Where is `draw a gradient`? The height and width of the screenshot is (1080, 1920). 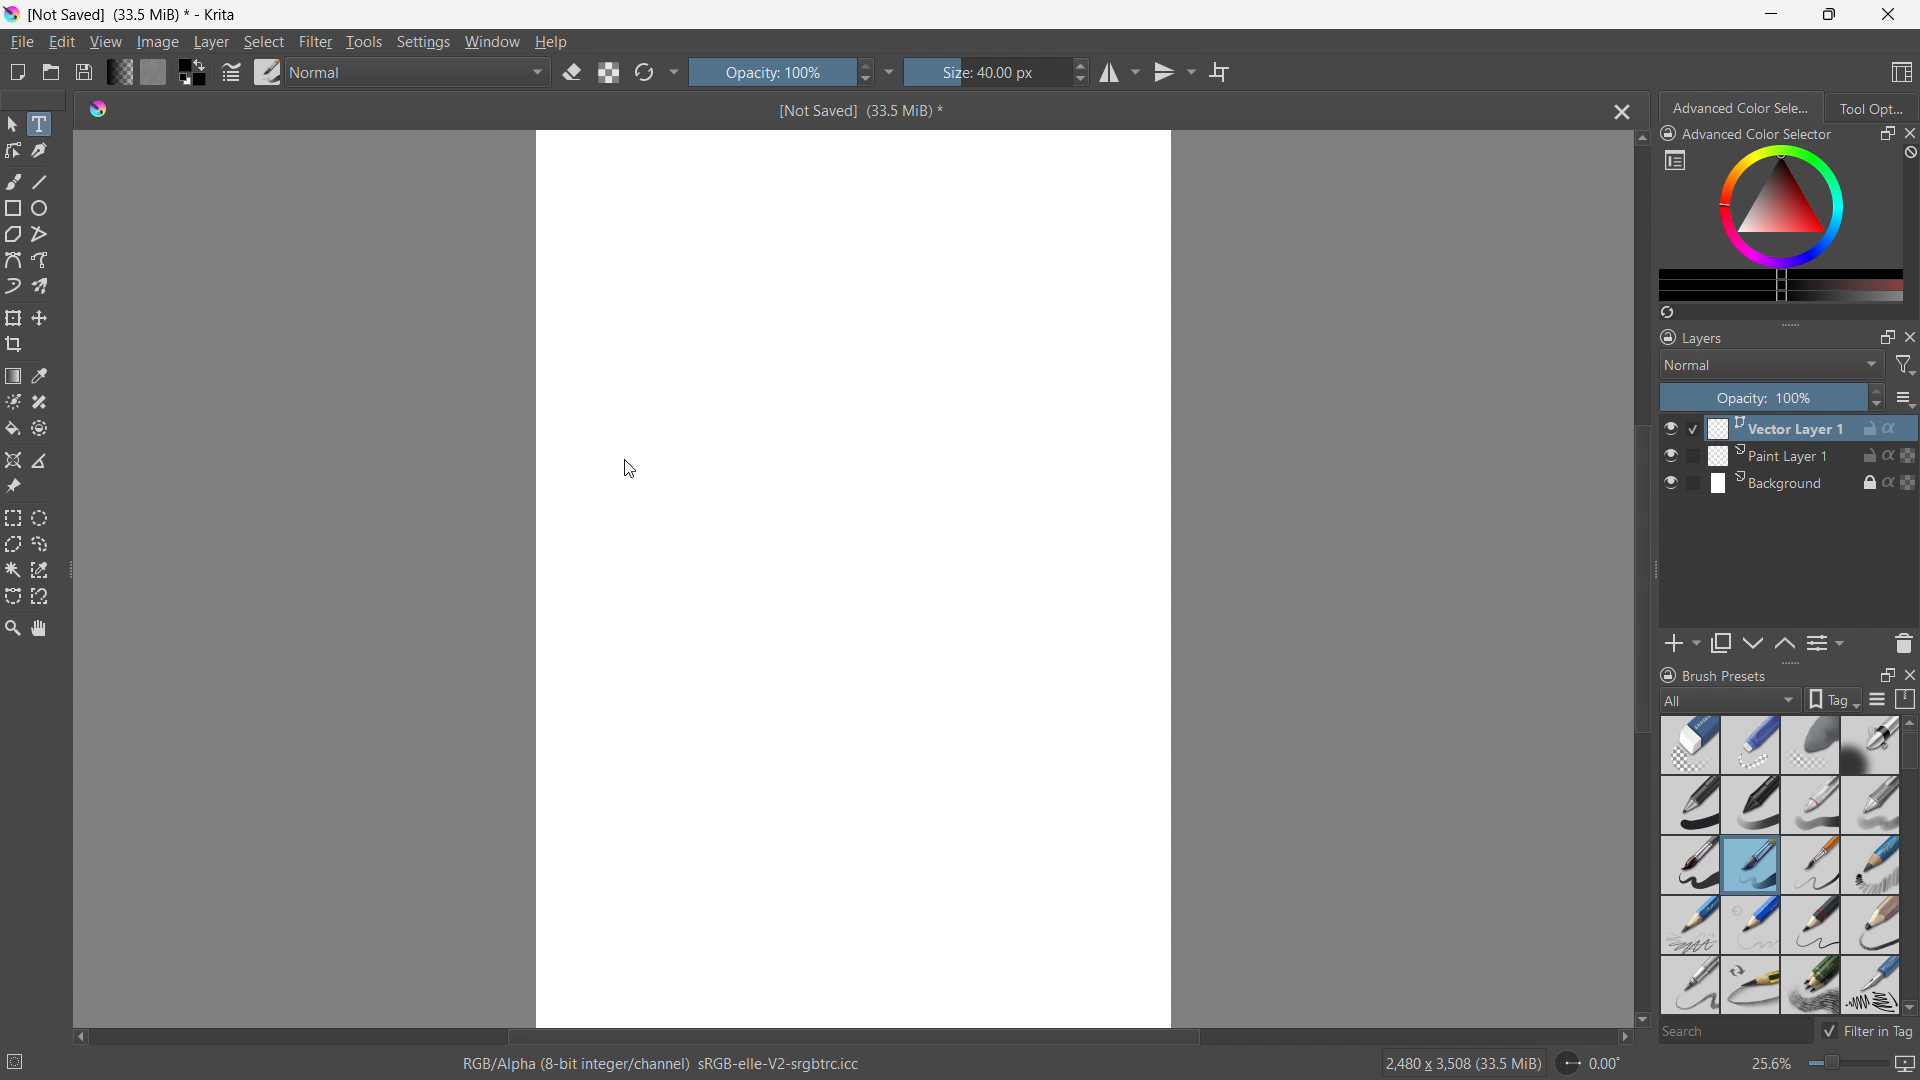 draw a gradient is located at coordinates (13, 376).